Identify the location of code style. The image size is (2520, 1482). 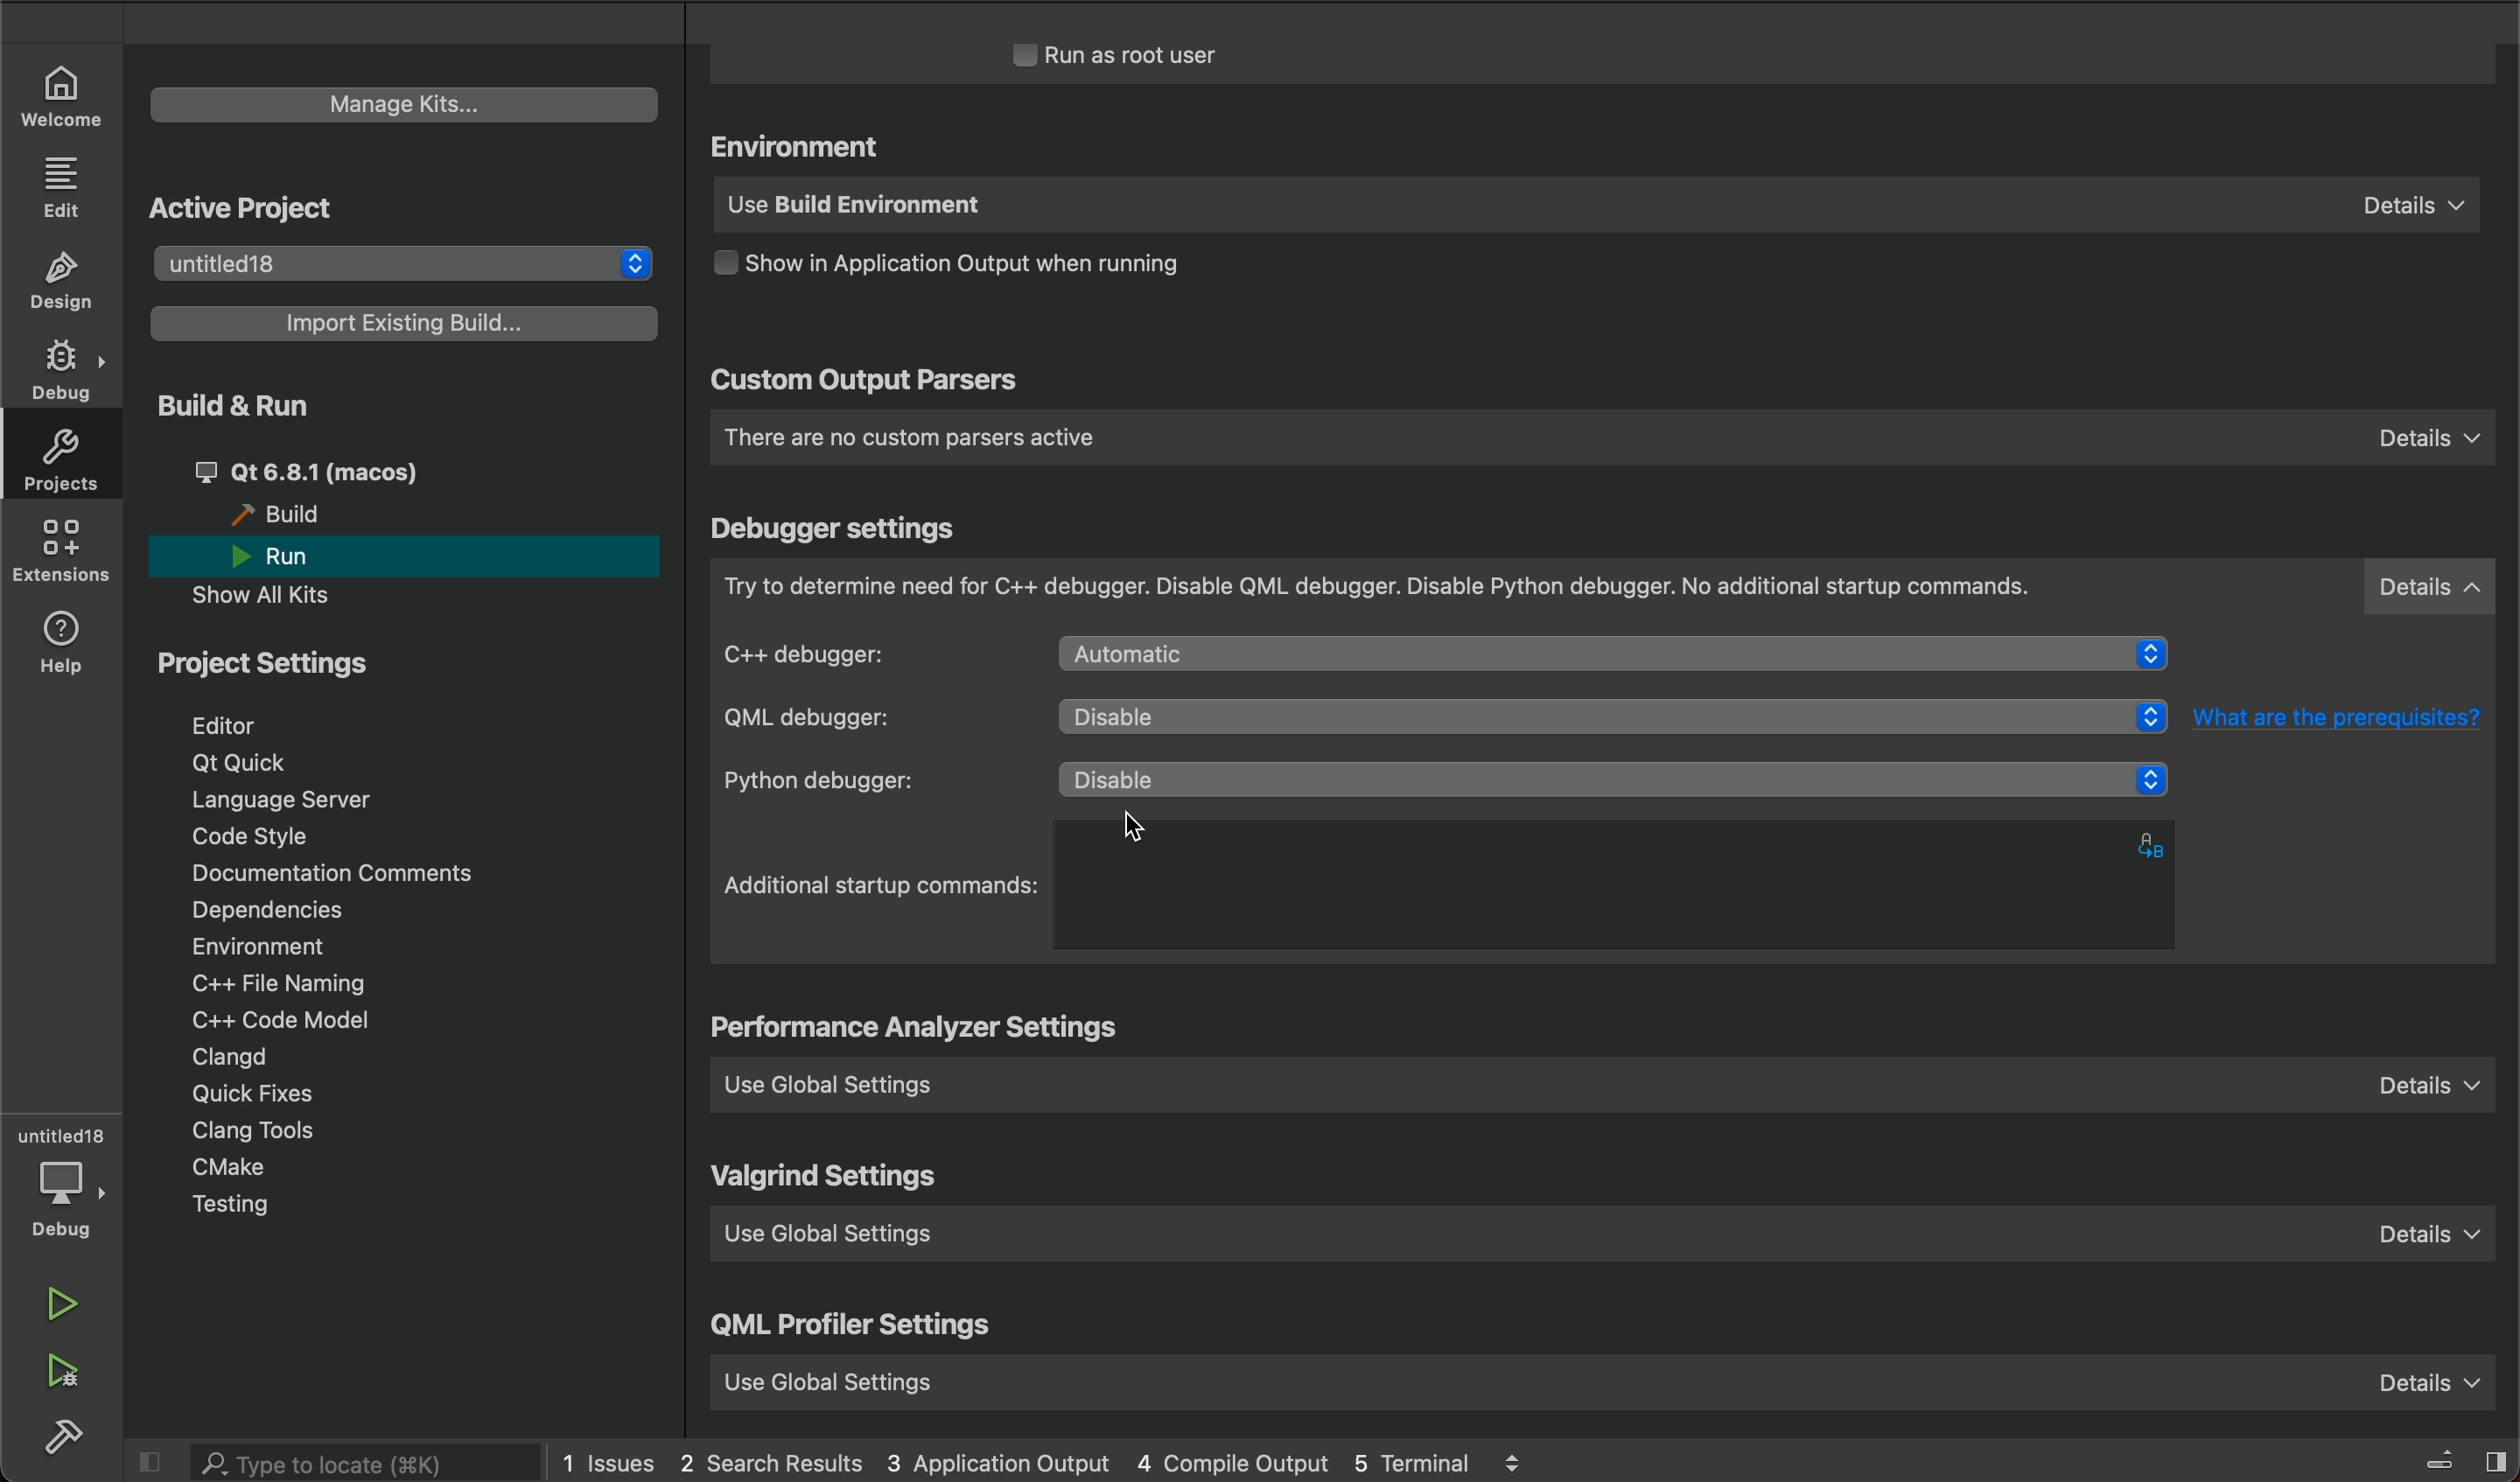
(254, 839).